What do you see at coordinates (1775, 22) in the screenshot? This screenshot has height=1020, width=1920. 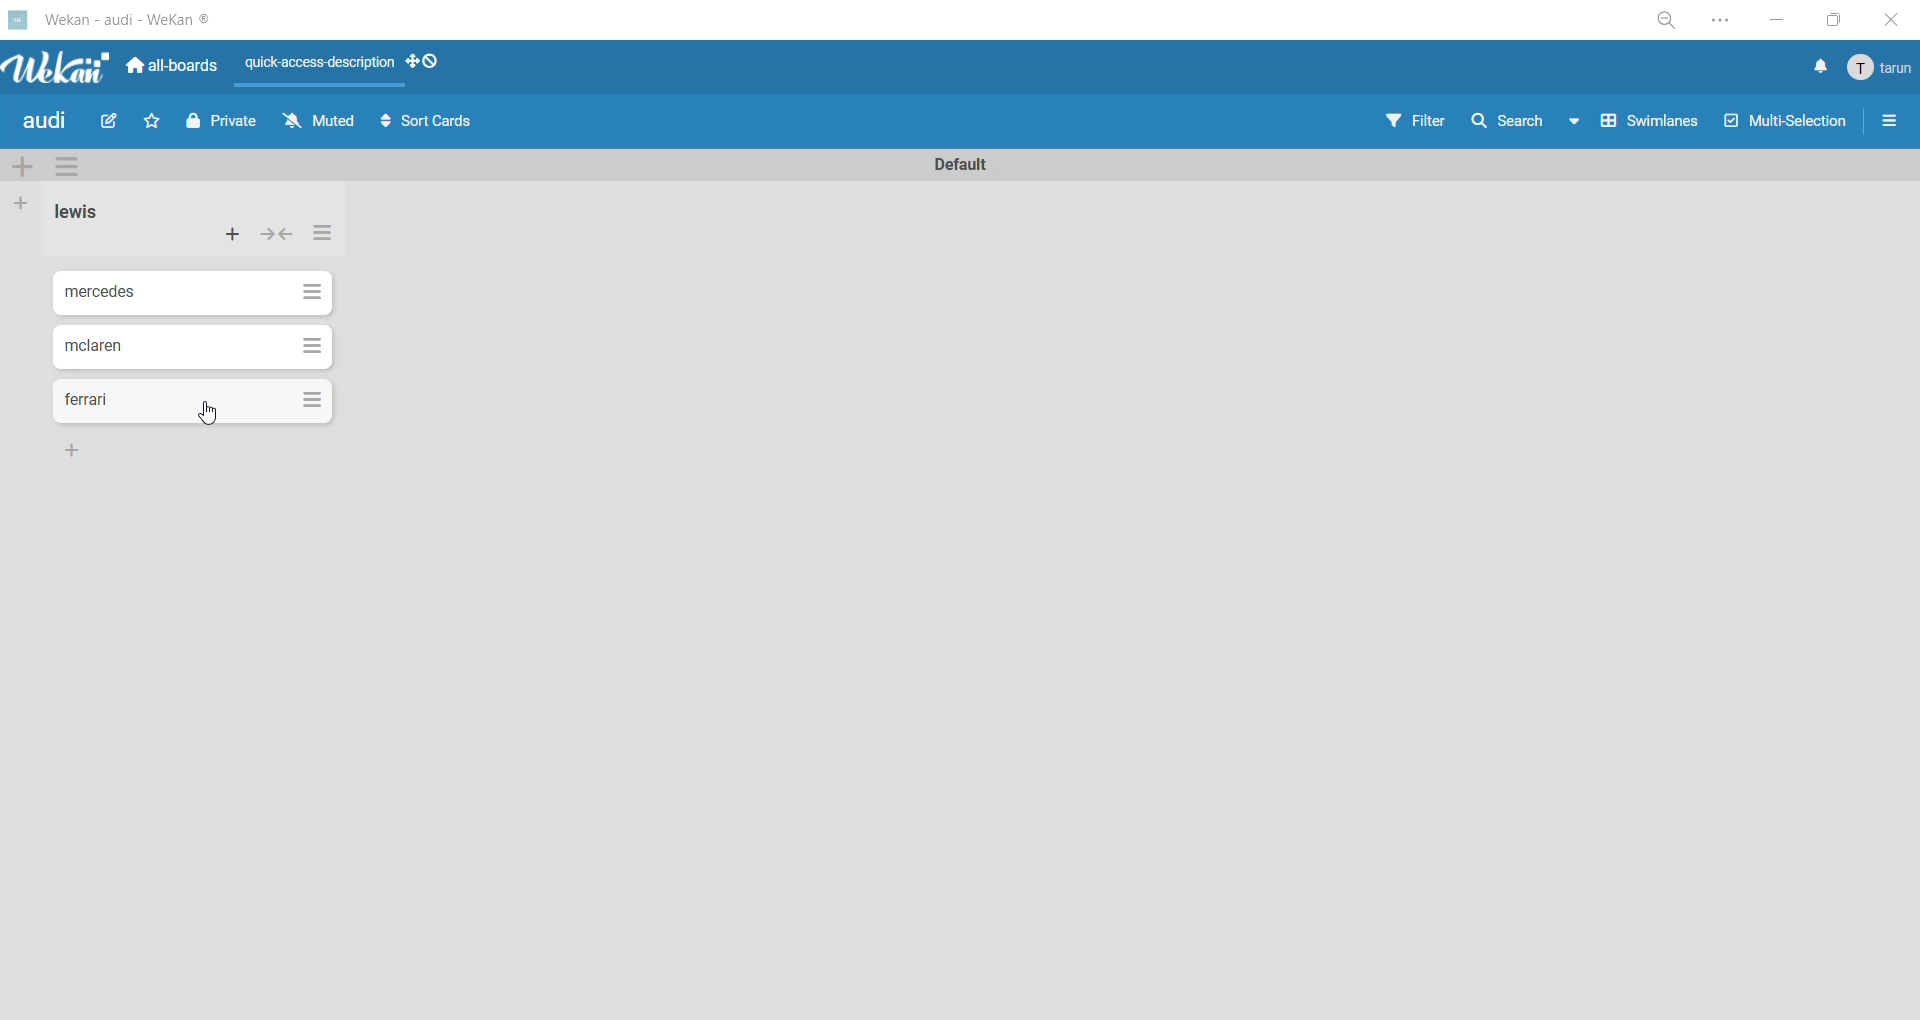 I see `minimize` at bounding box center [1775, 22].